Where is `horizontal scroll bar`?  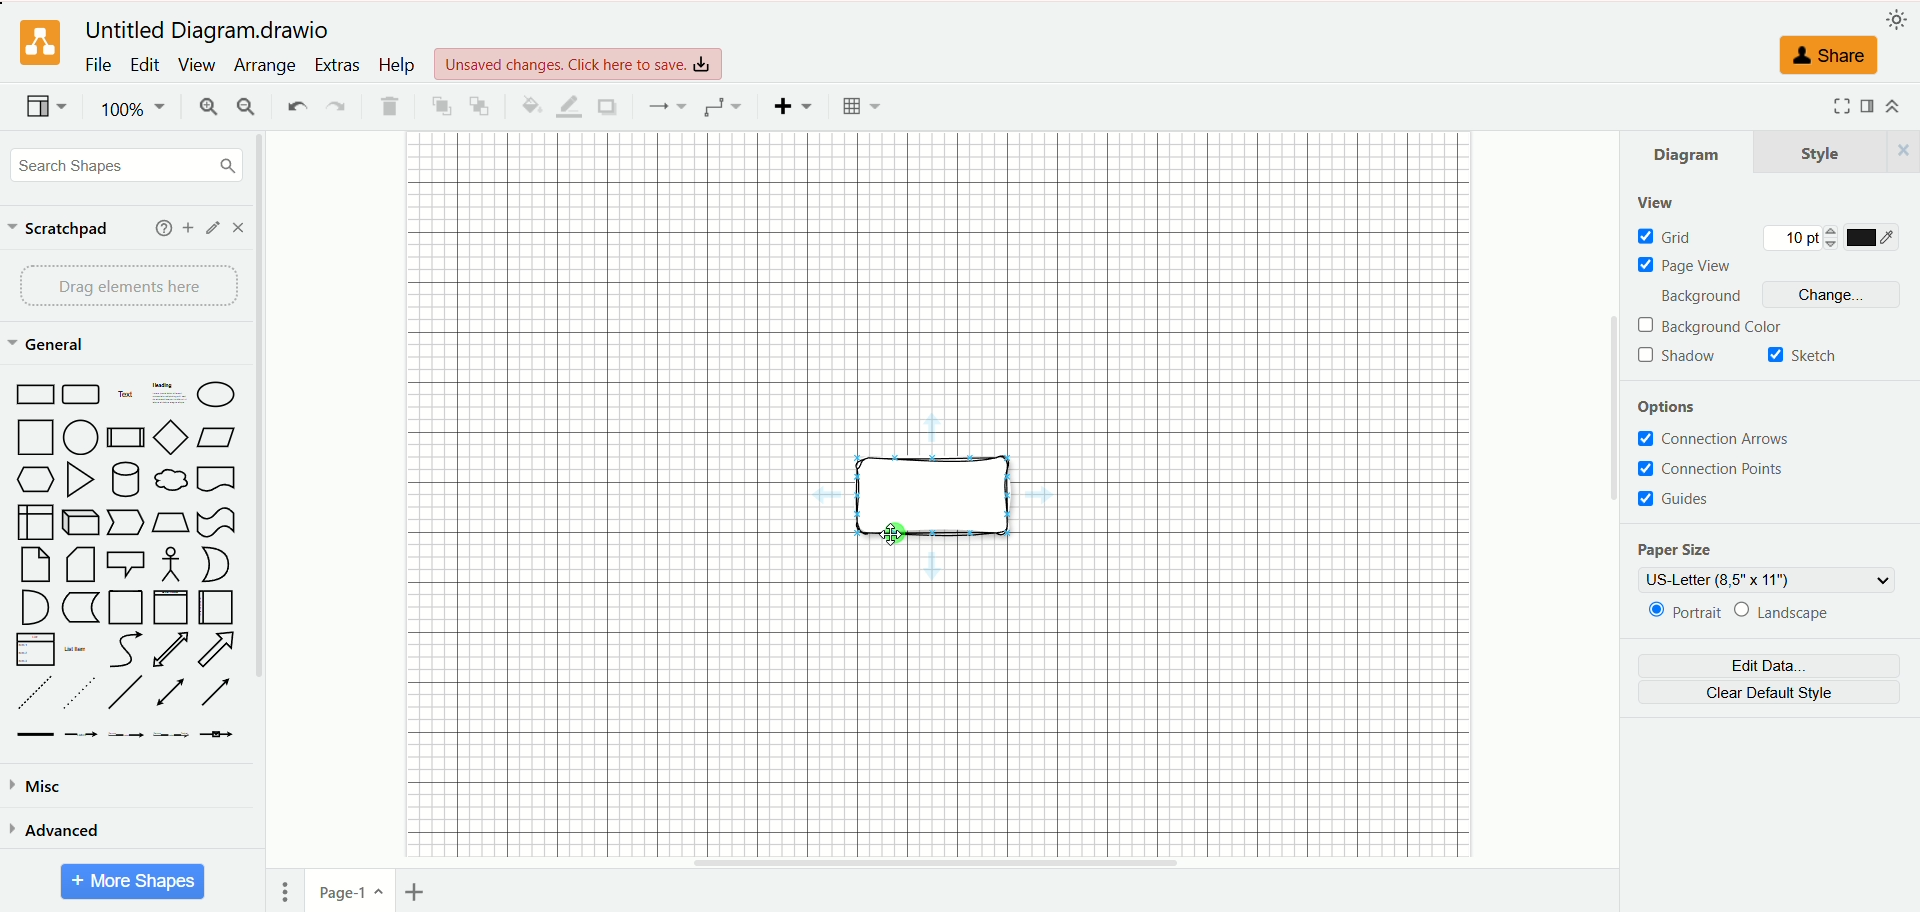
horizontal scroll bar is located at coordinates (937, 863).